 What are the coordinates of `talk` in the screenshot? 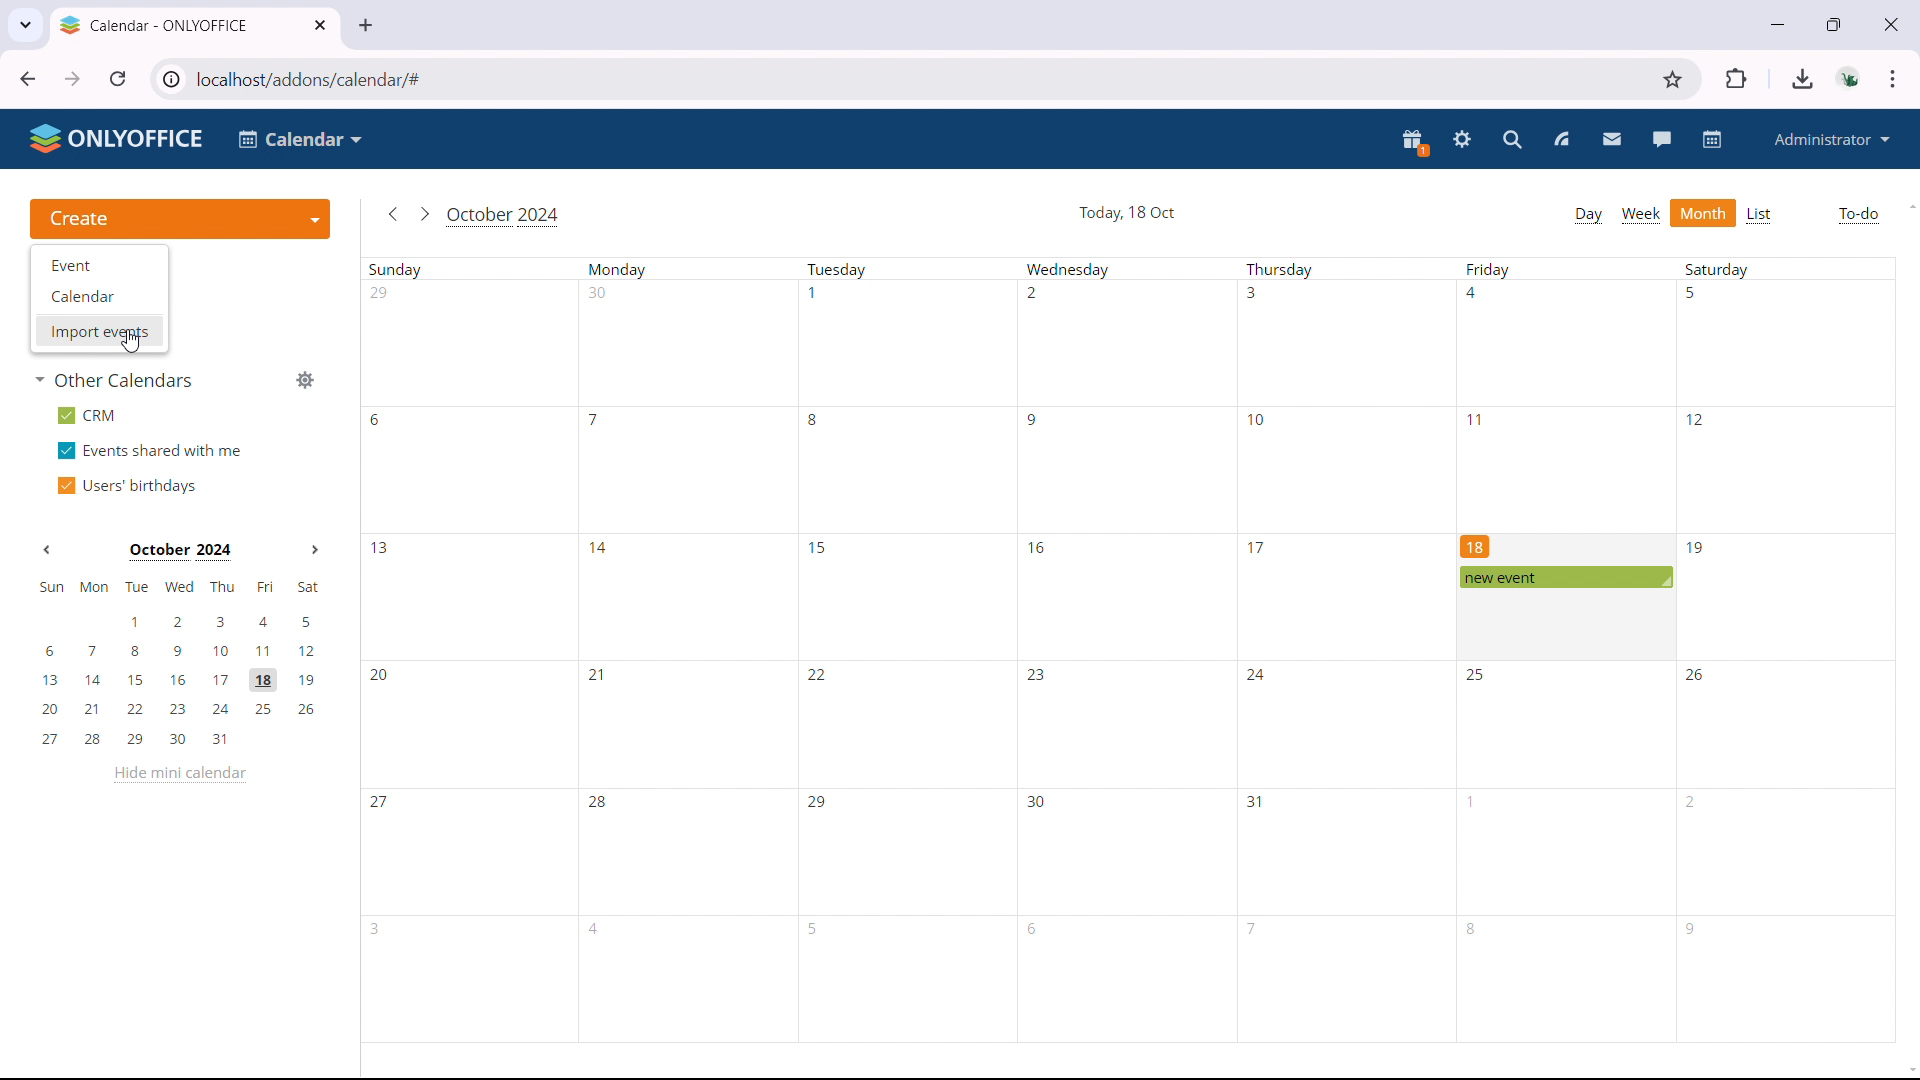 It's located at (1662, 139).